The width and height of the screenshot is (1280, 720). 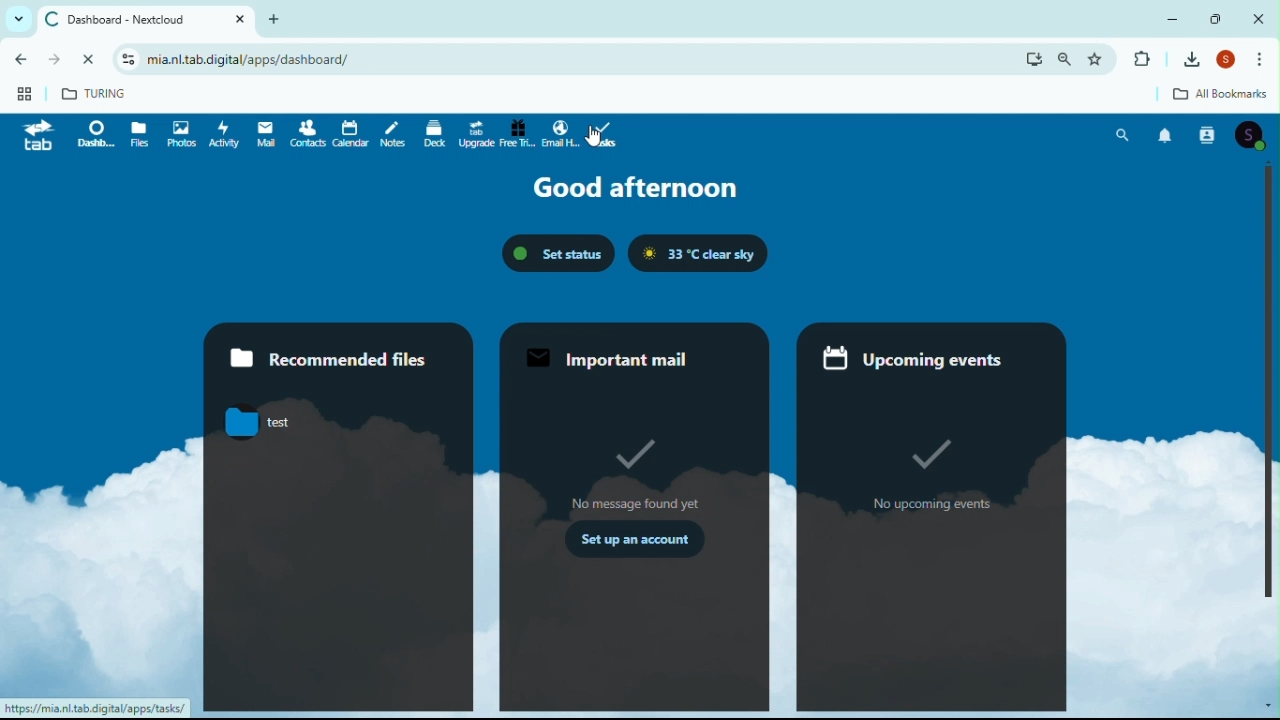 What do you see at coordinates (267, 422) in the screenshot?
I see `test` at bounding box center [267, 422].